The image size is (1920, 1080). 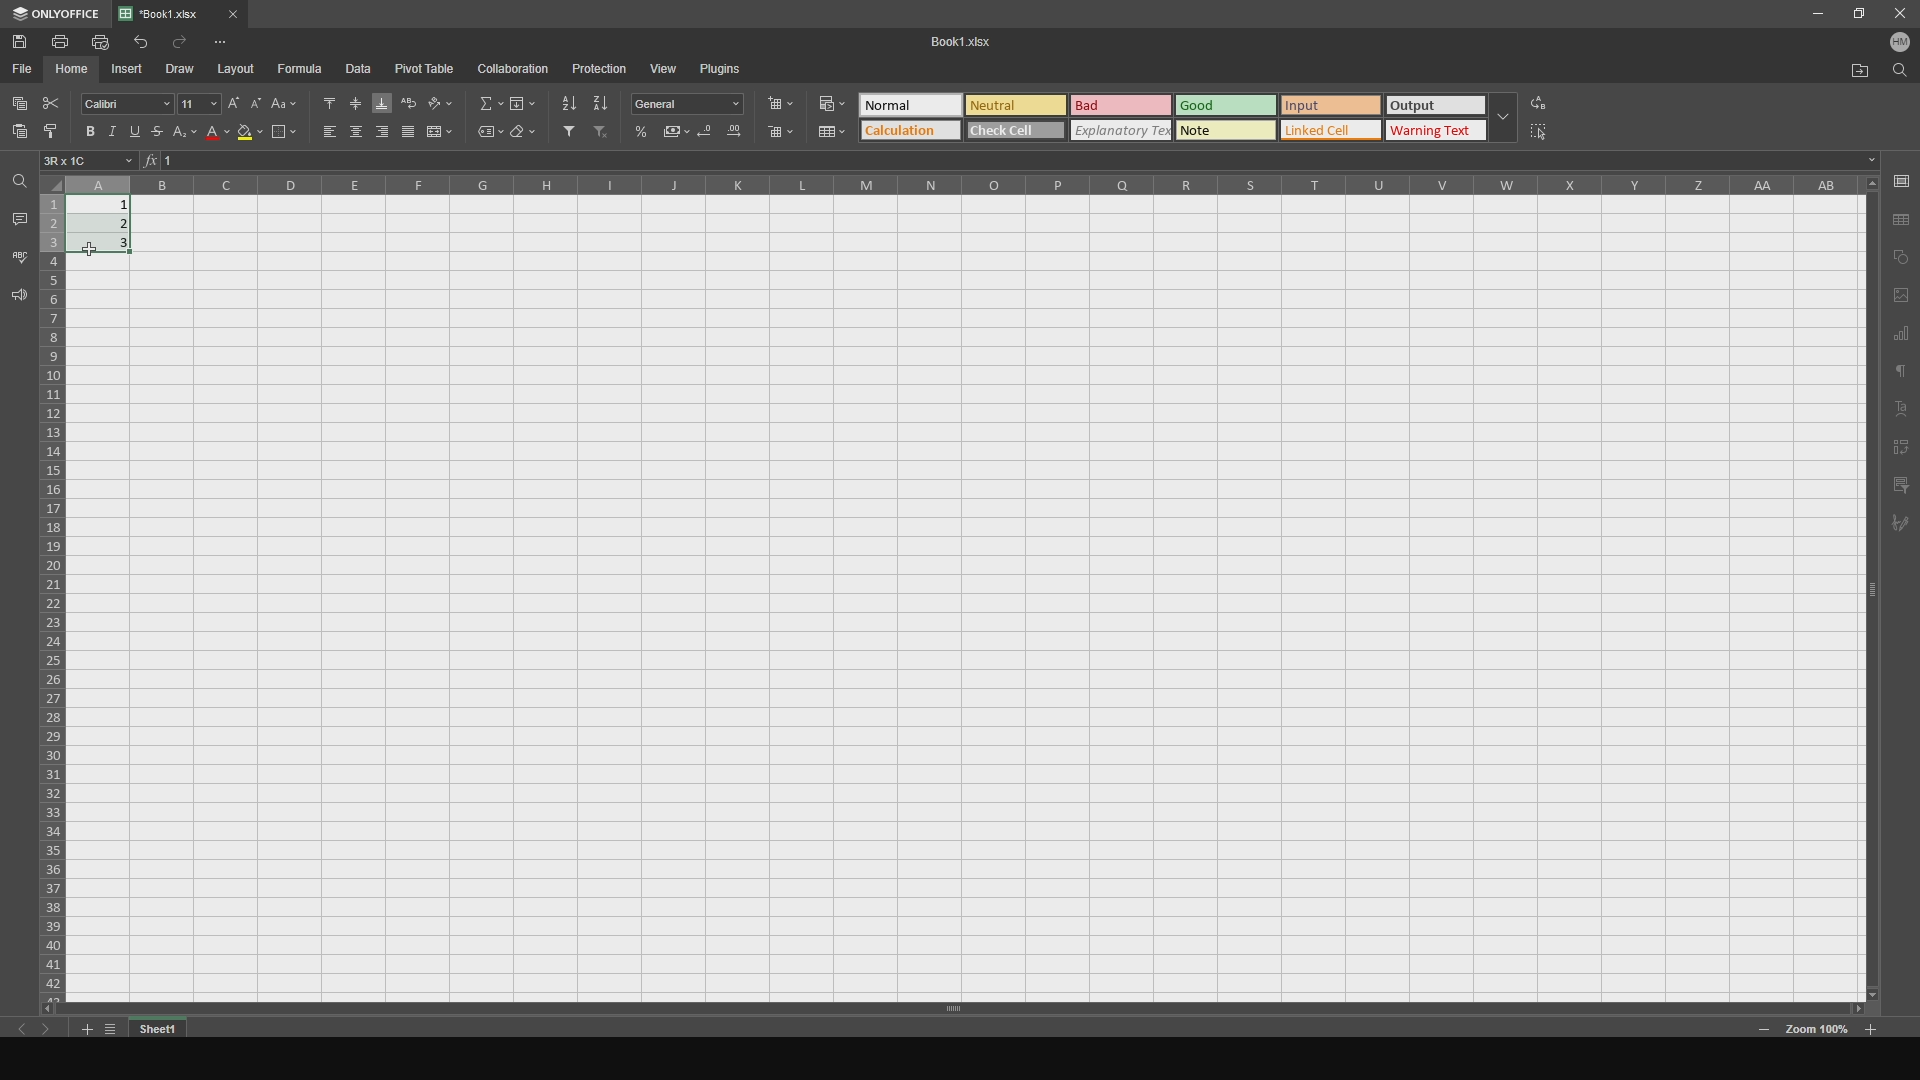 I want to click on plugins, so click(x=730, y=70).